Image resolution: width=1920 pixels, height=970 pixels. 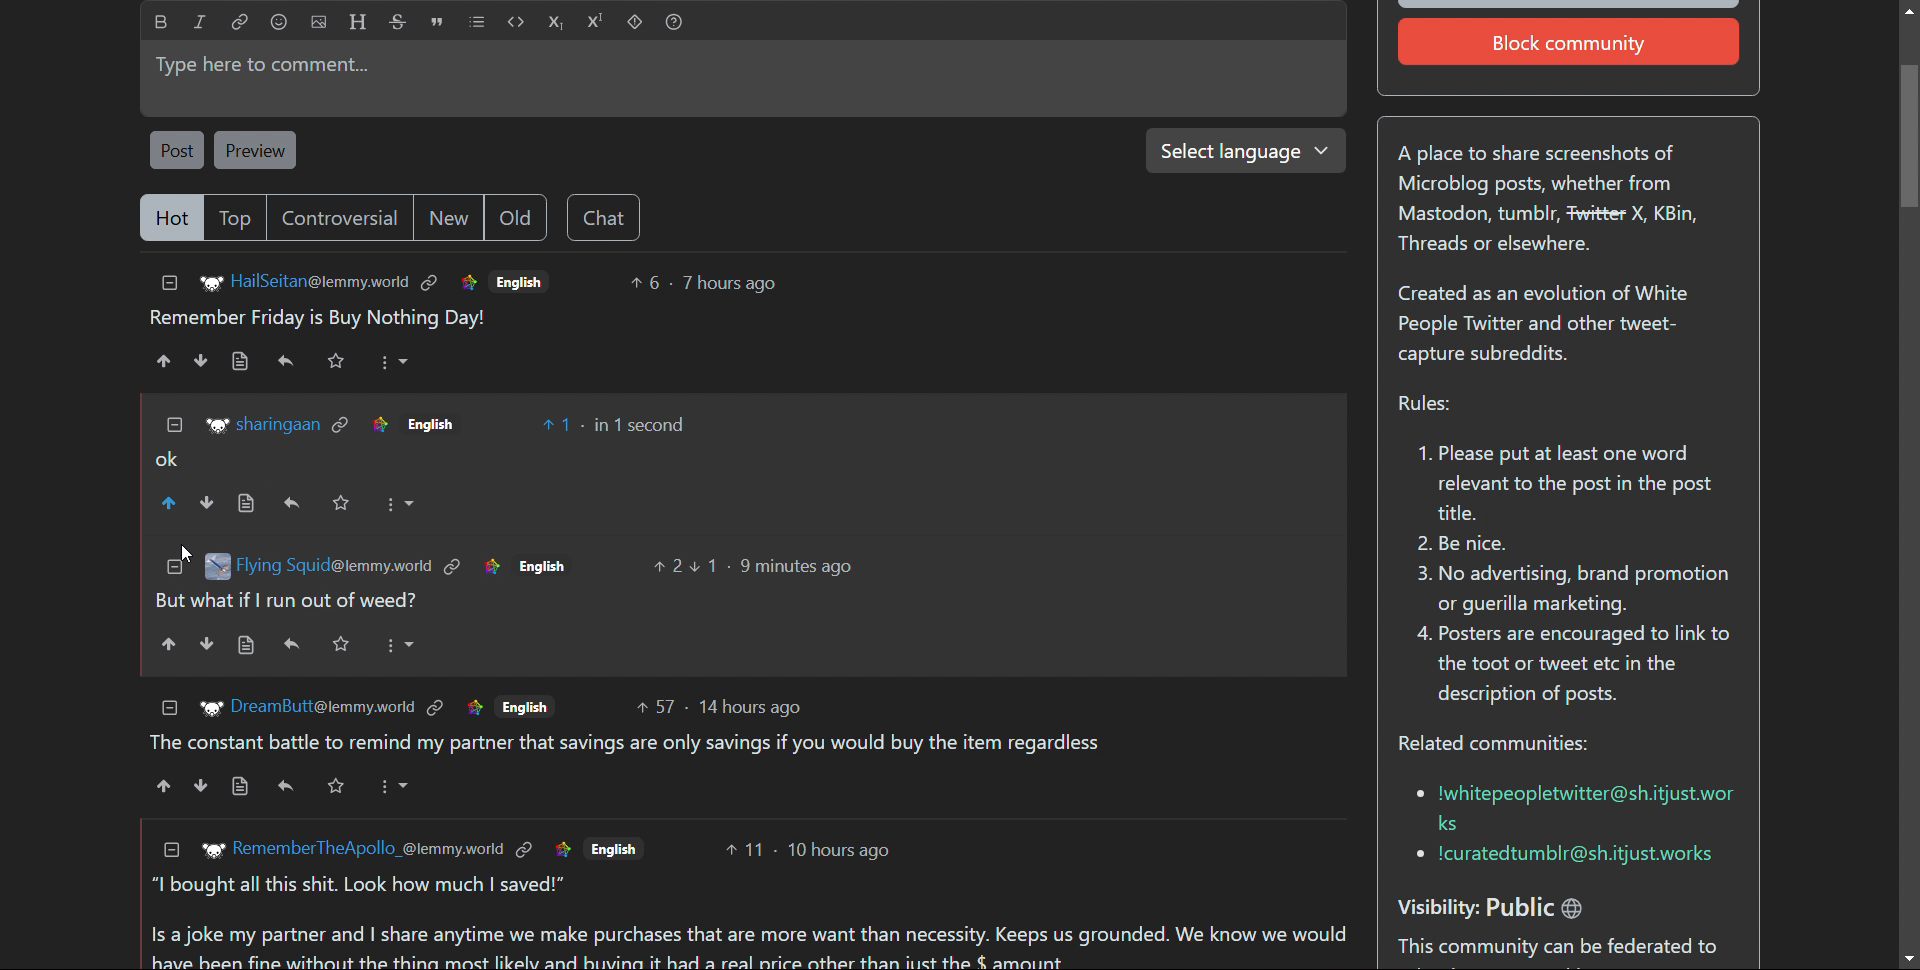 I want to click on reply, so click(x=292, y=644).